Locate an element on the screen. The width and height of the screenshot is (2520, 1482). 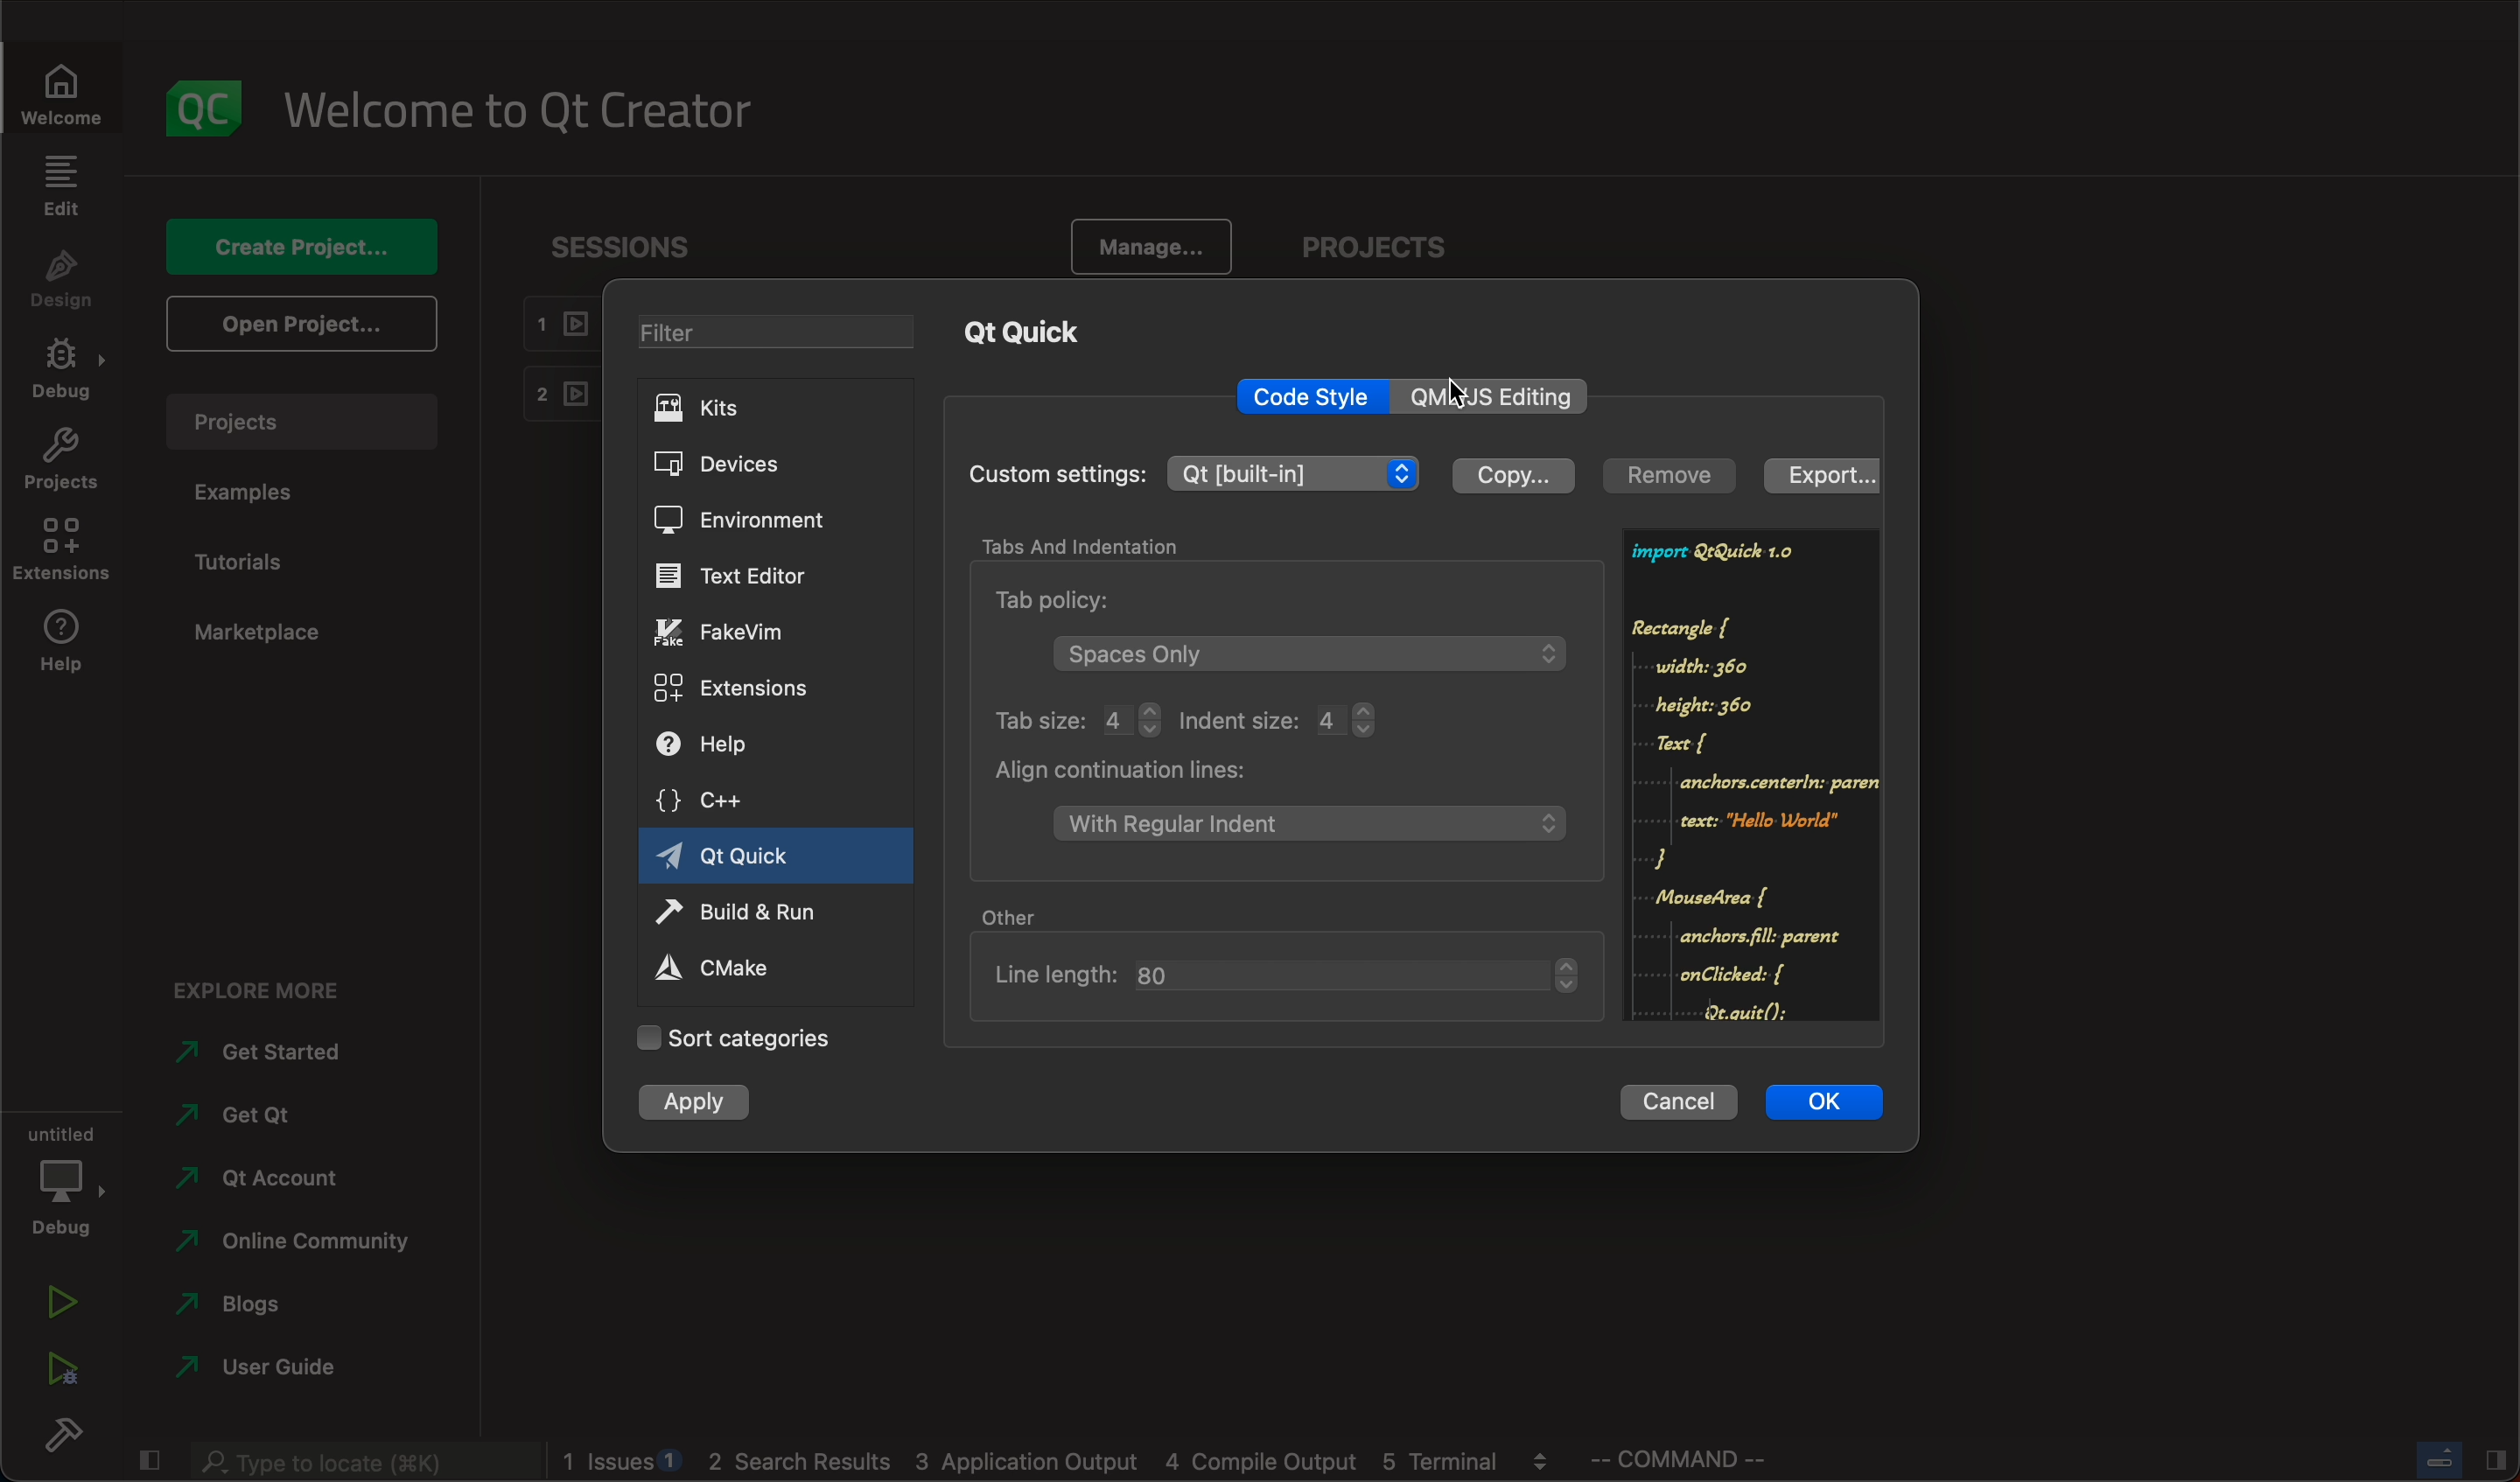
custom settings is located at coordinates (1204, 472).